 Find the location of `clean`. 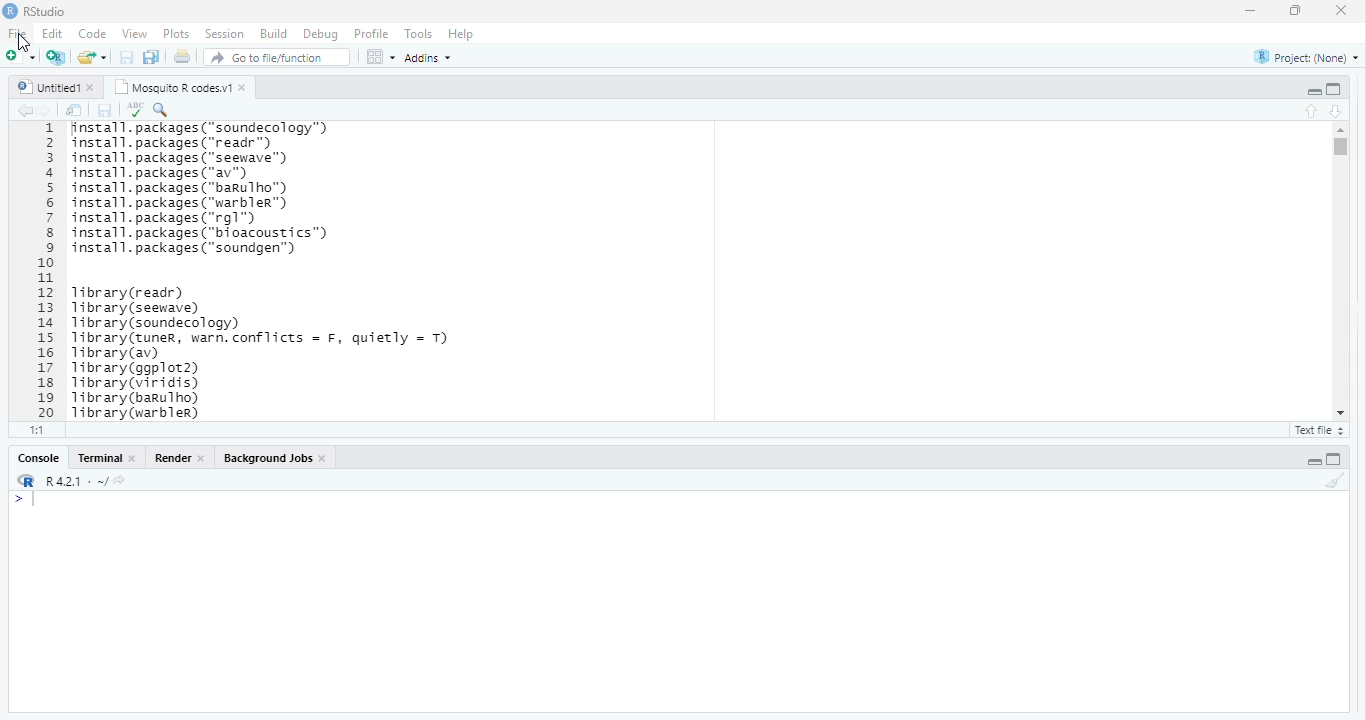

clean is located at coordinates (1335, 480).